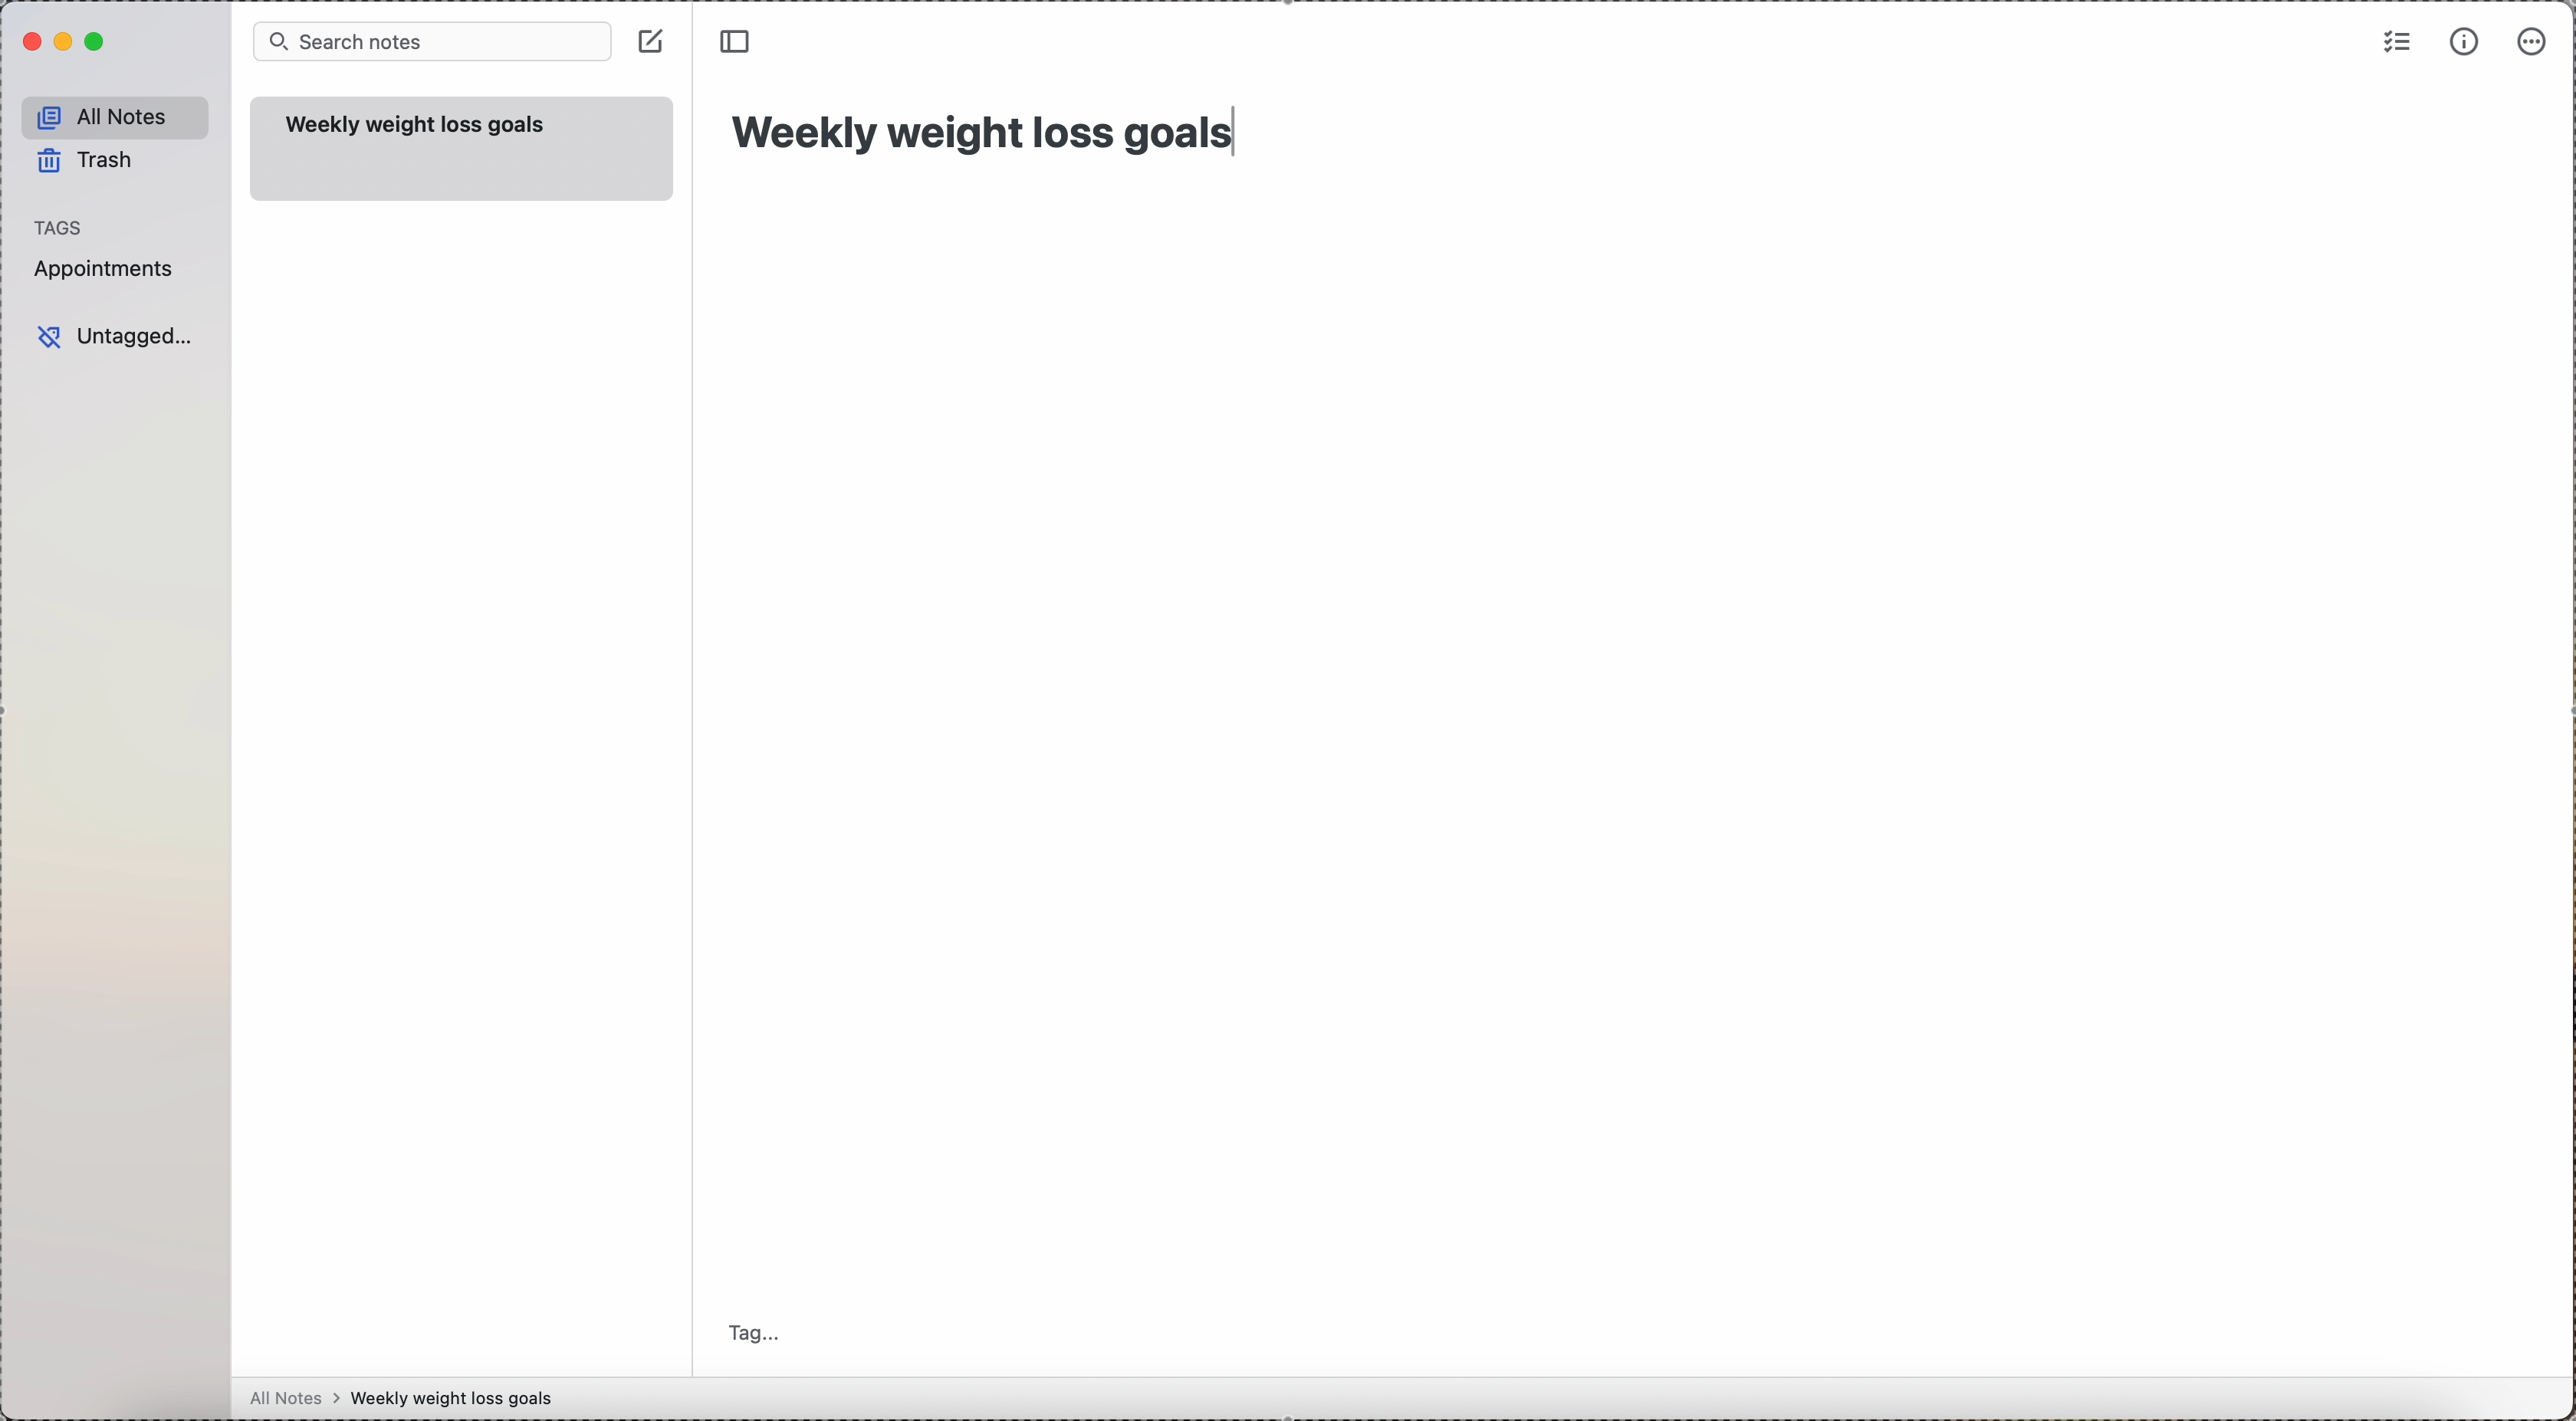  Describe the element at coordinates (465, 149) in the screenshot. I see `weekly weigth loss goals note` at that location.